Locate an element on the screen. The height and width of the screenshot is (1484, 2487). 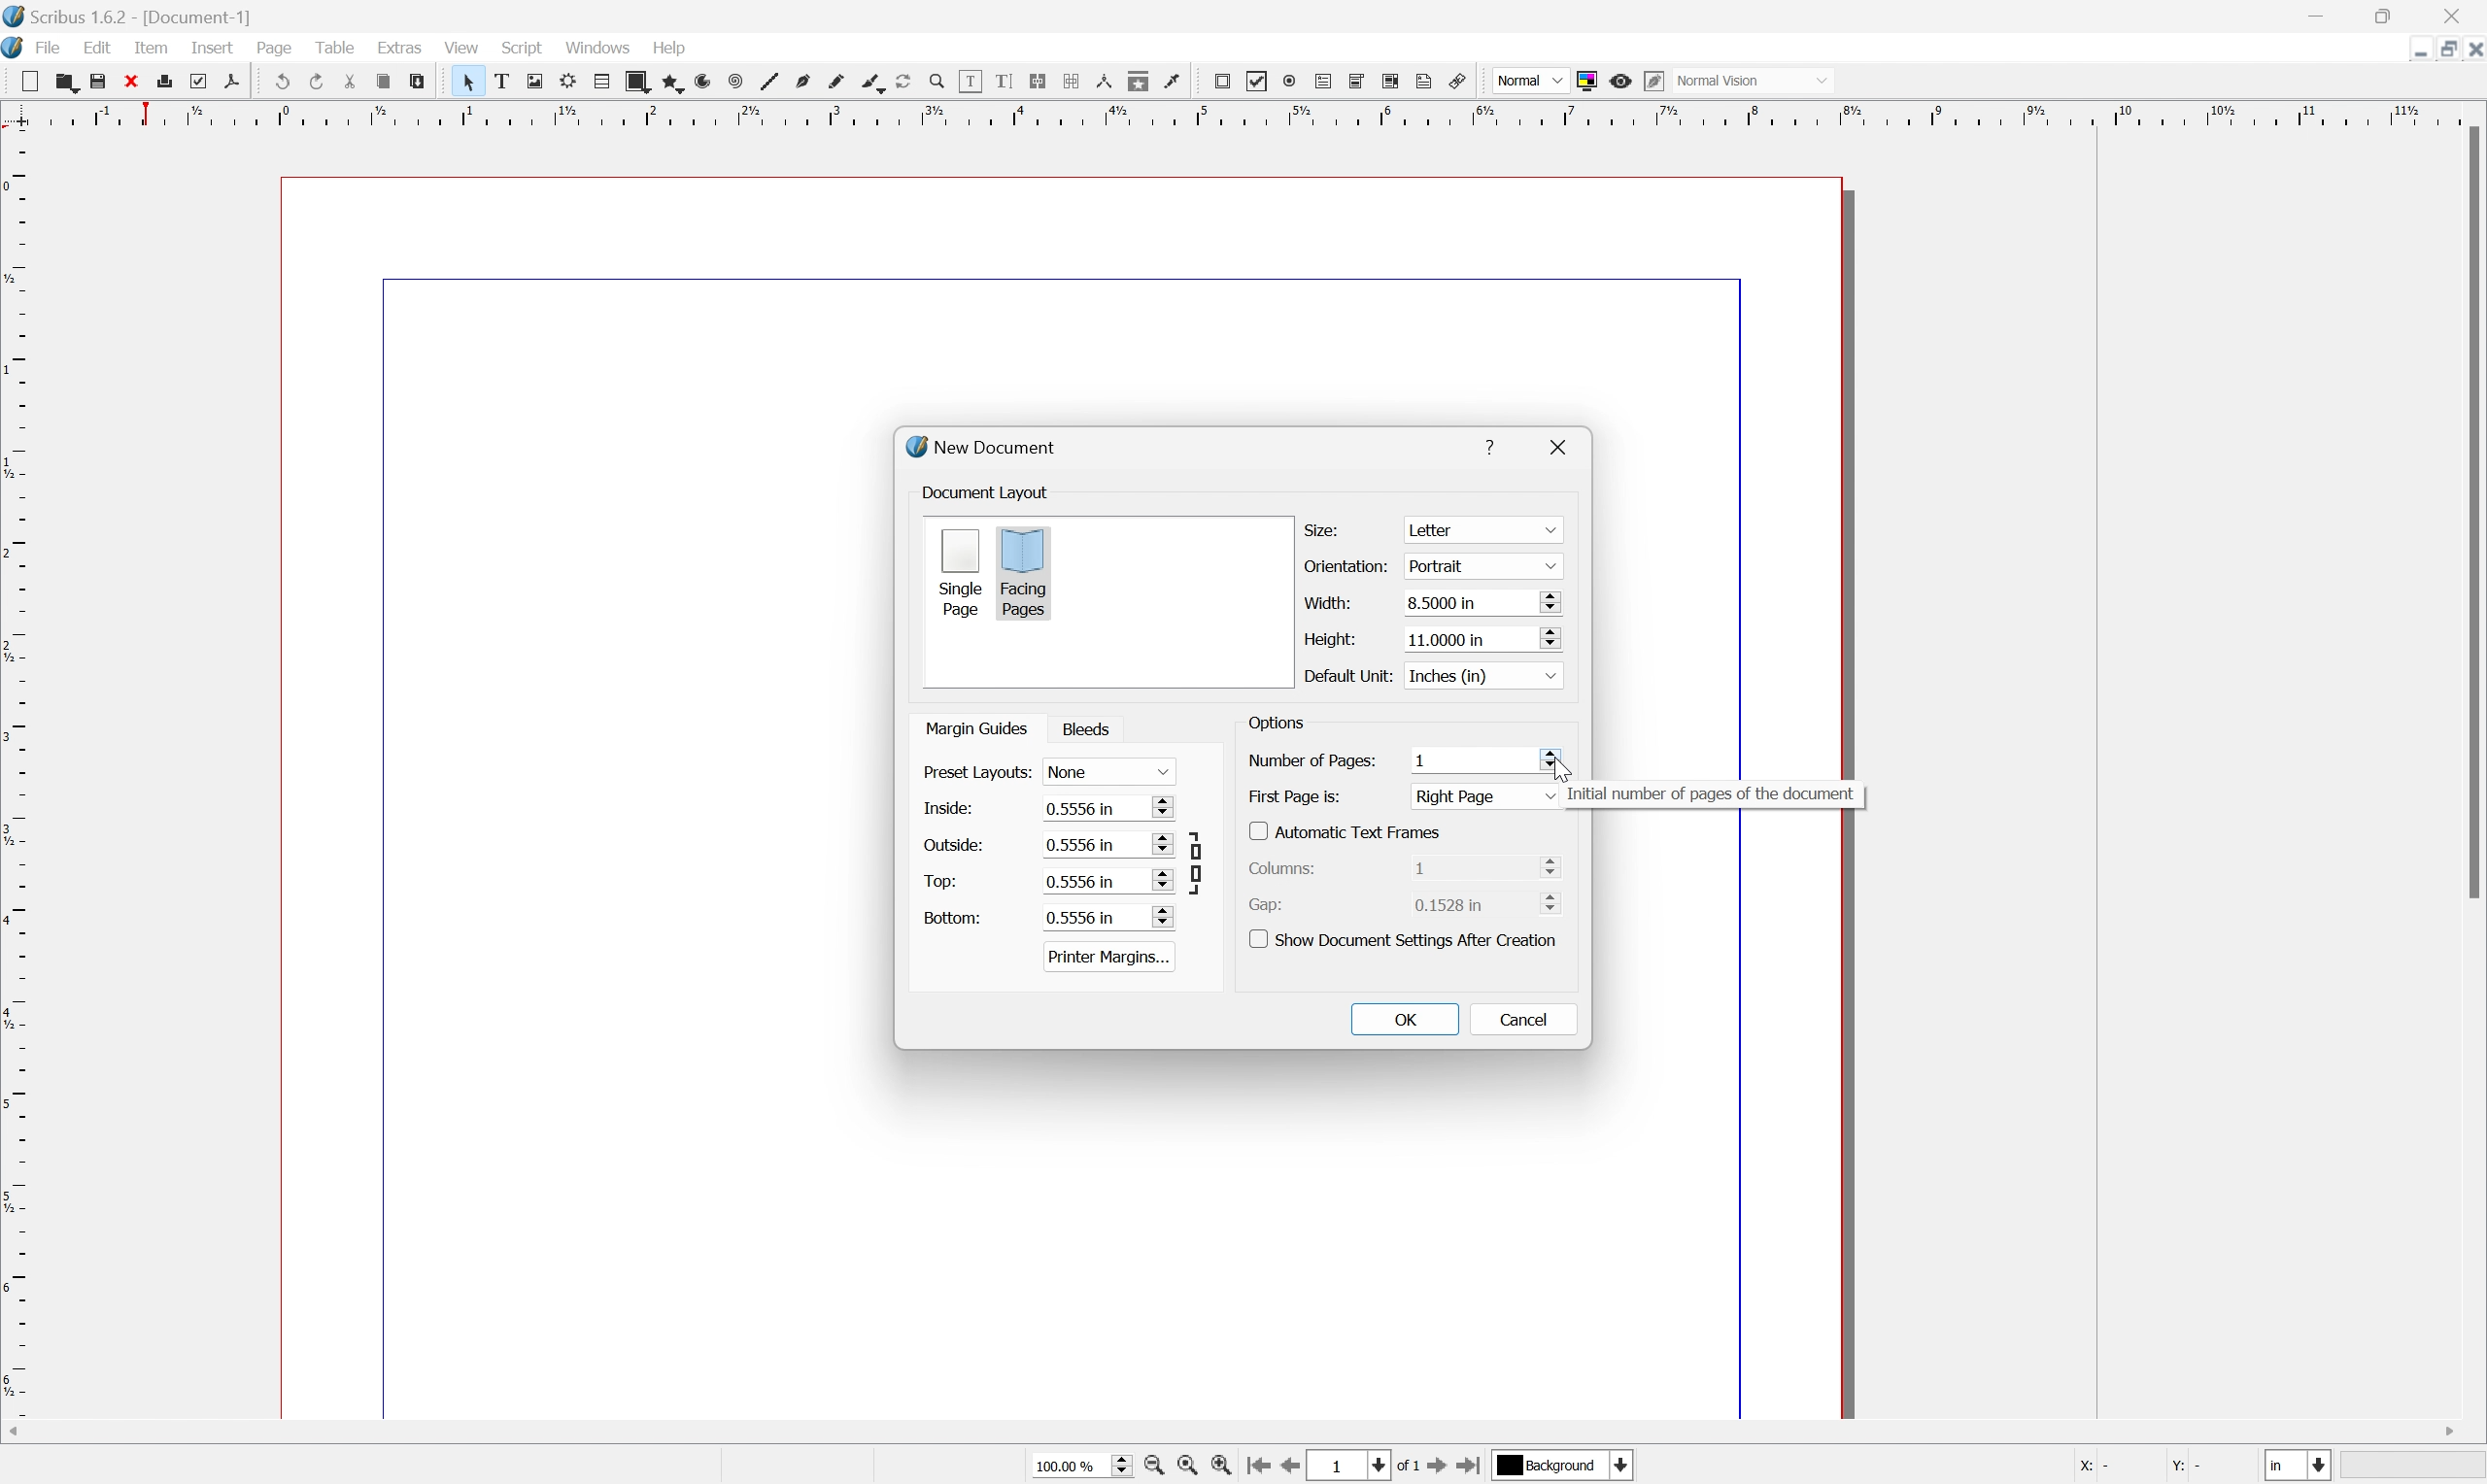
cursor is located at coordinates (1556, 764).